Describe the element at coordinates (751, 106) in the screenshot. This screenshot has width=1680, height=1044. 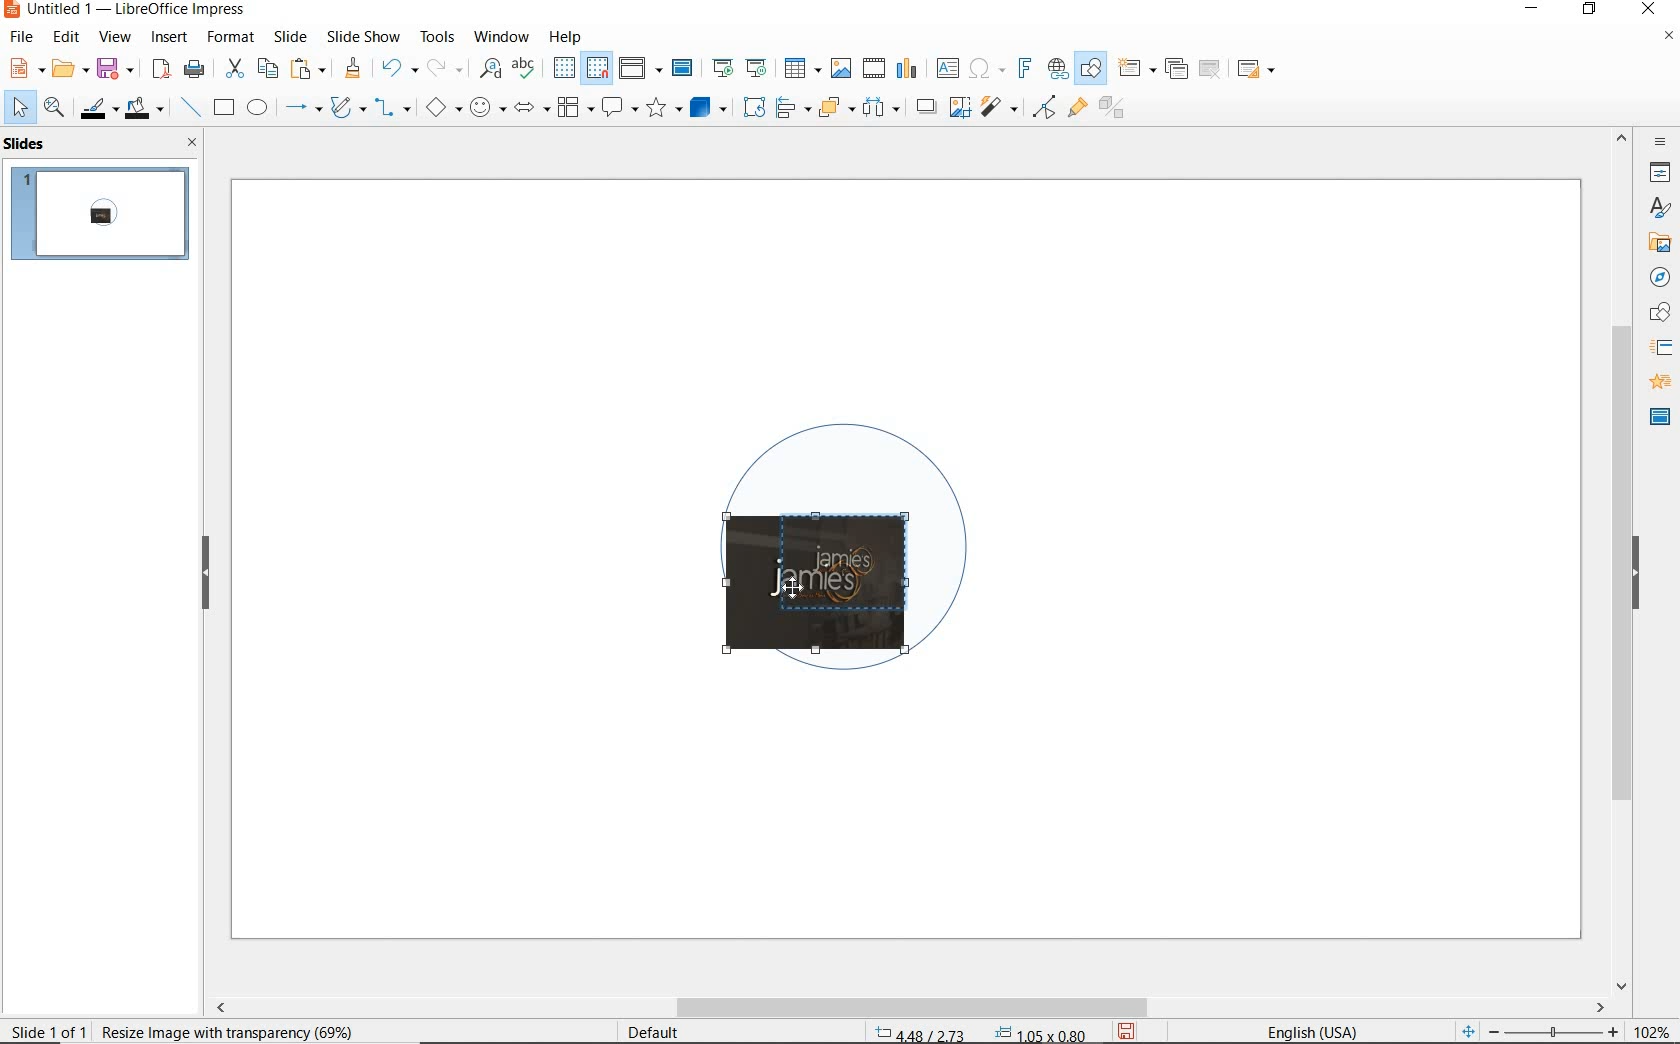
I see `rotate` at that location.